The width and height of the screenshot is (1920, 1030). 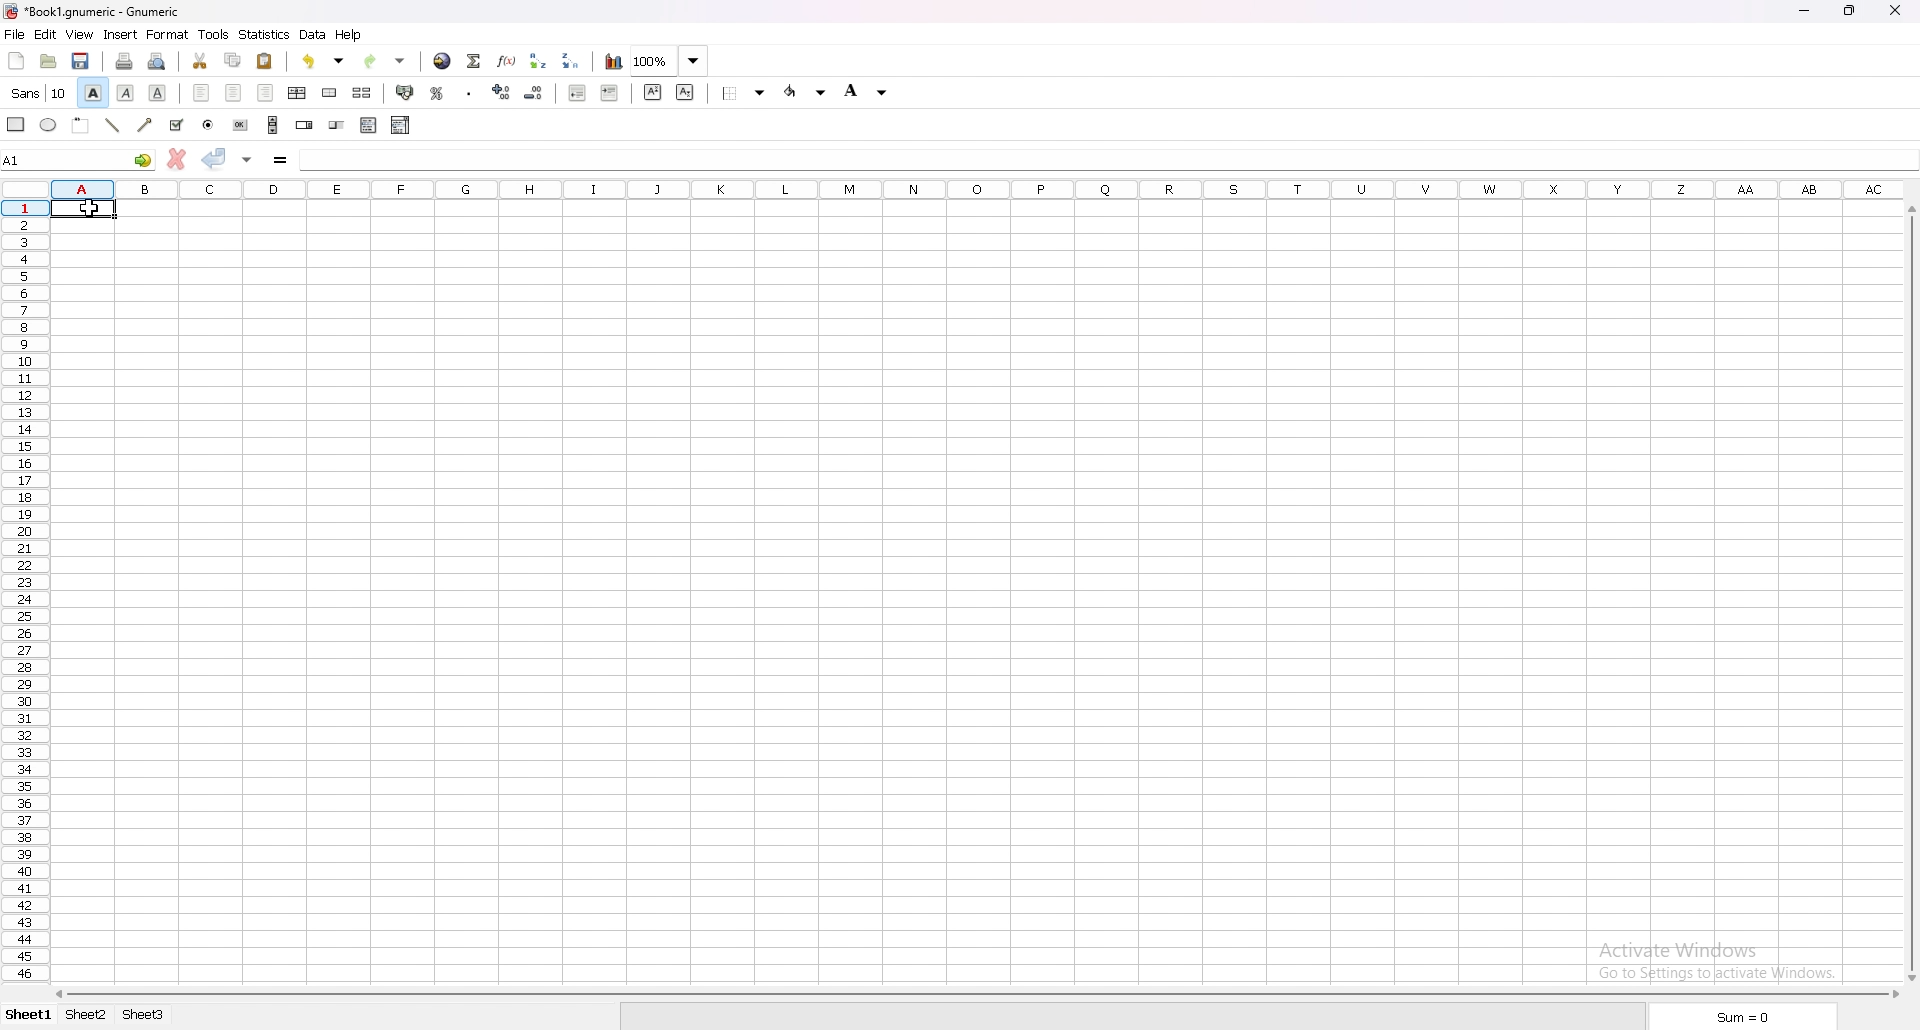 I want to click on view, so click(x=79, y=34).